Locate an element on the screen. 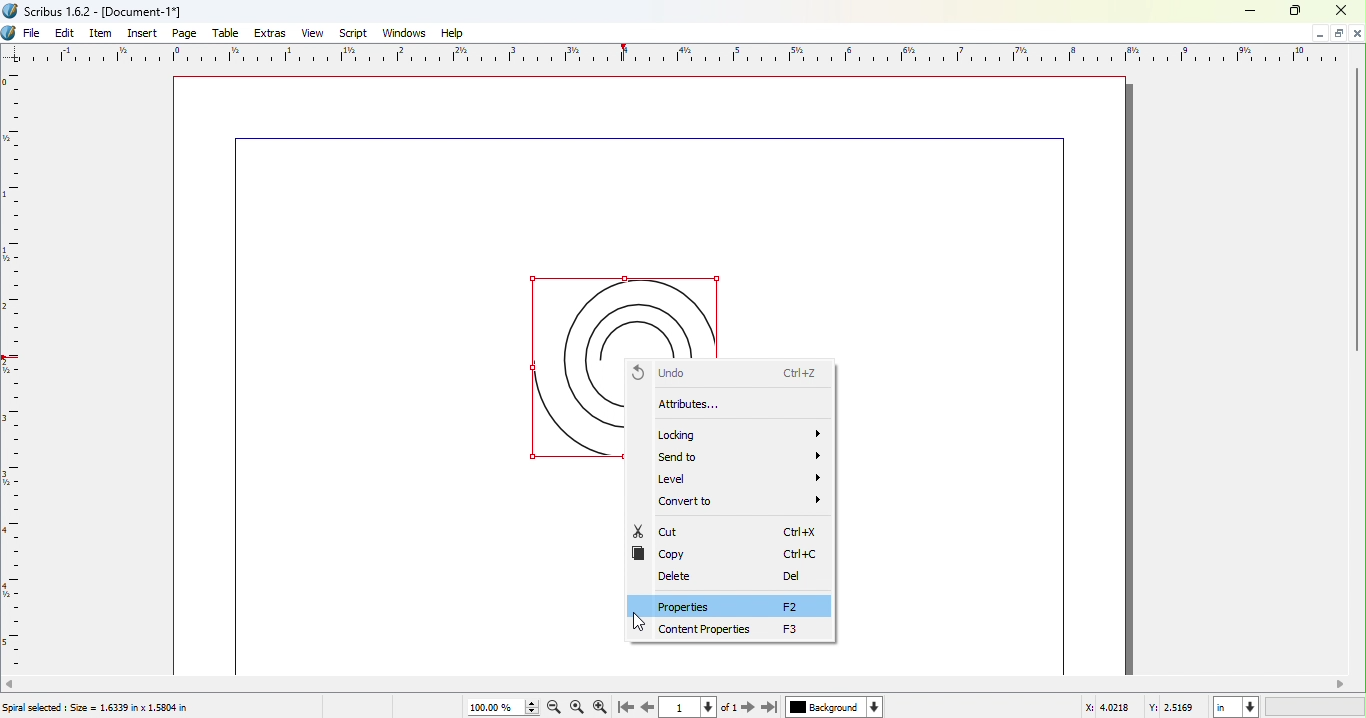 The width and height of the screenshot is (1366, 718). Select the current unit is located at coordinates (1226, 707).